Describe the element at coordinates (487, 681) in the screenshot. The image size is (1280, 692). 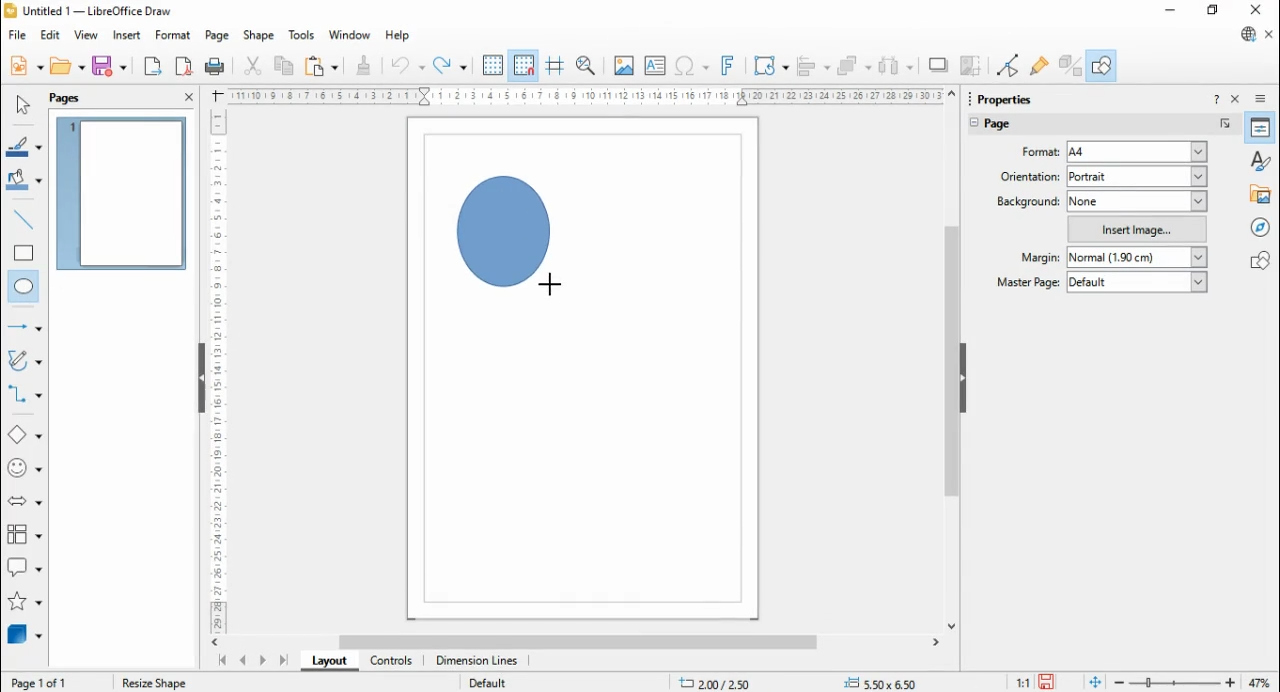
I see `Default` at that location.